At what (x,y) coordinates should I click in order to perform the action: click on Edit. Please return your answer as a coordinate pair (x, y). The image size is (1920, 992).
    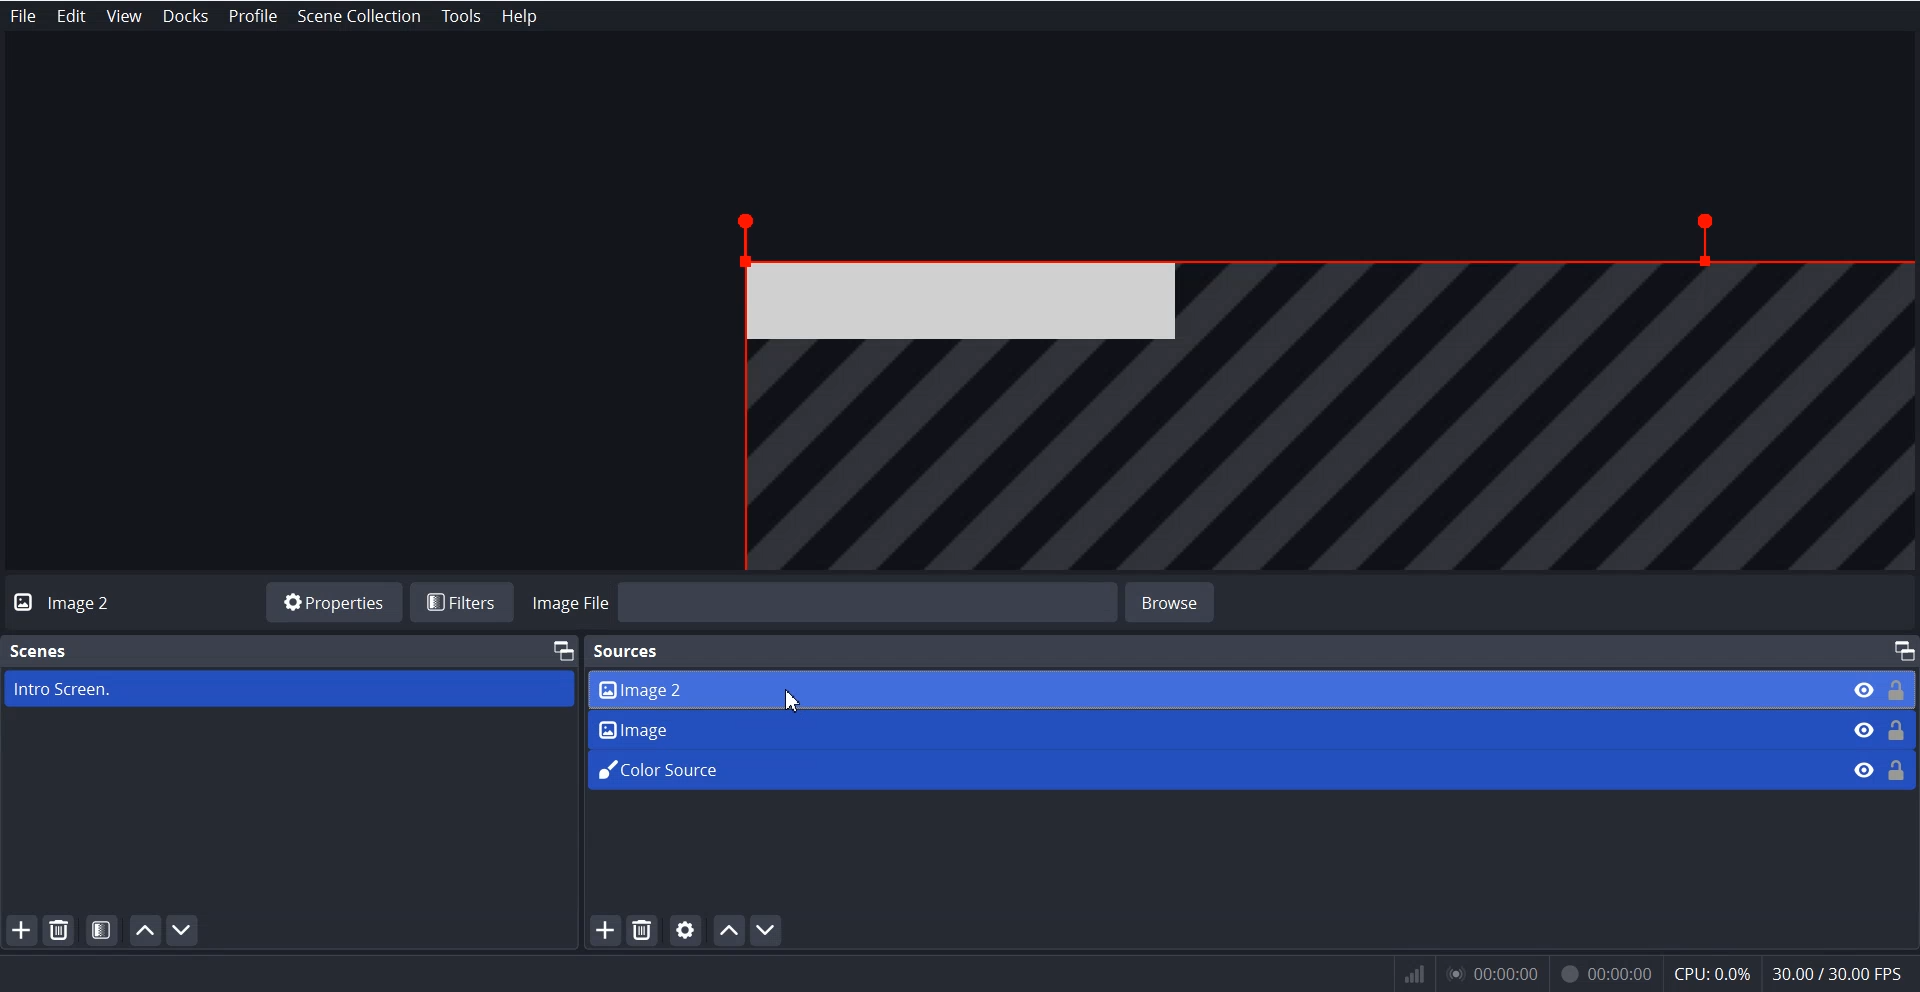
    Looking at the image, I should click on (72, 16).